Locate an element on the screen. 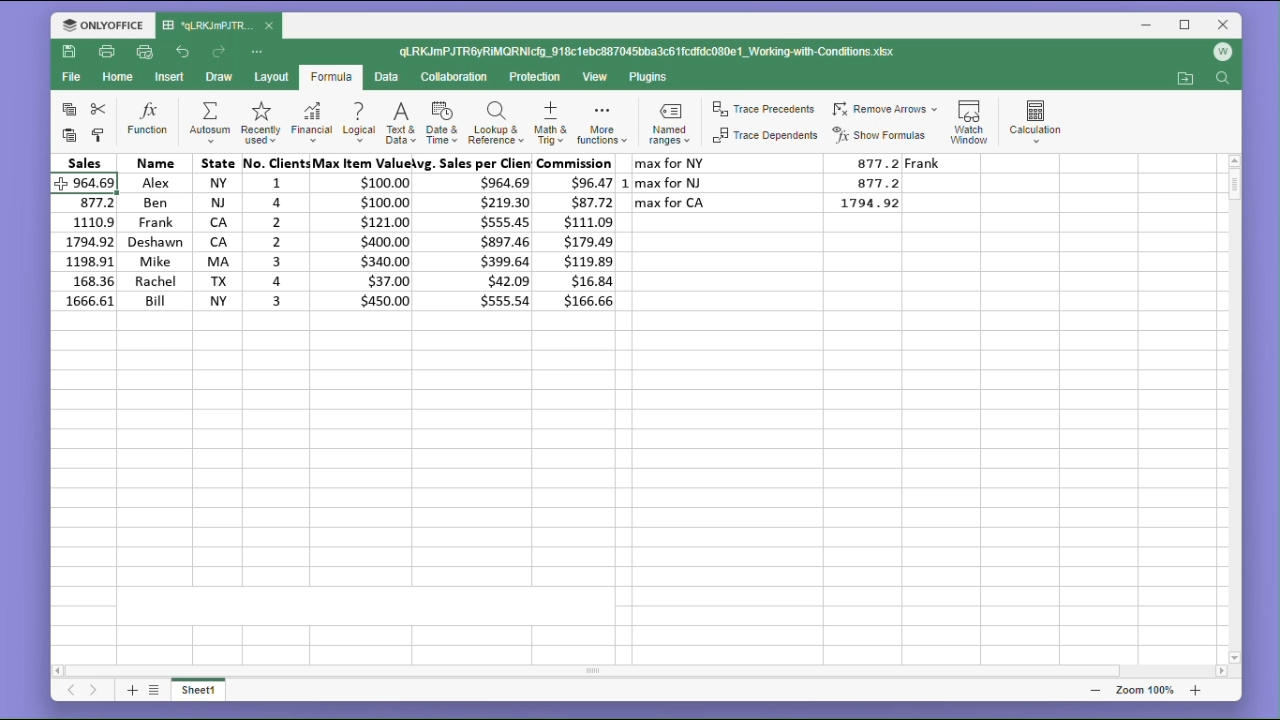 The height and width of the screenshot is (720, 1280). plugins is located at coordinates (649, 77).